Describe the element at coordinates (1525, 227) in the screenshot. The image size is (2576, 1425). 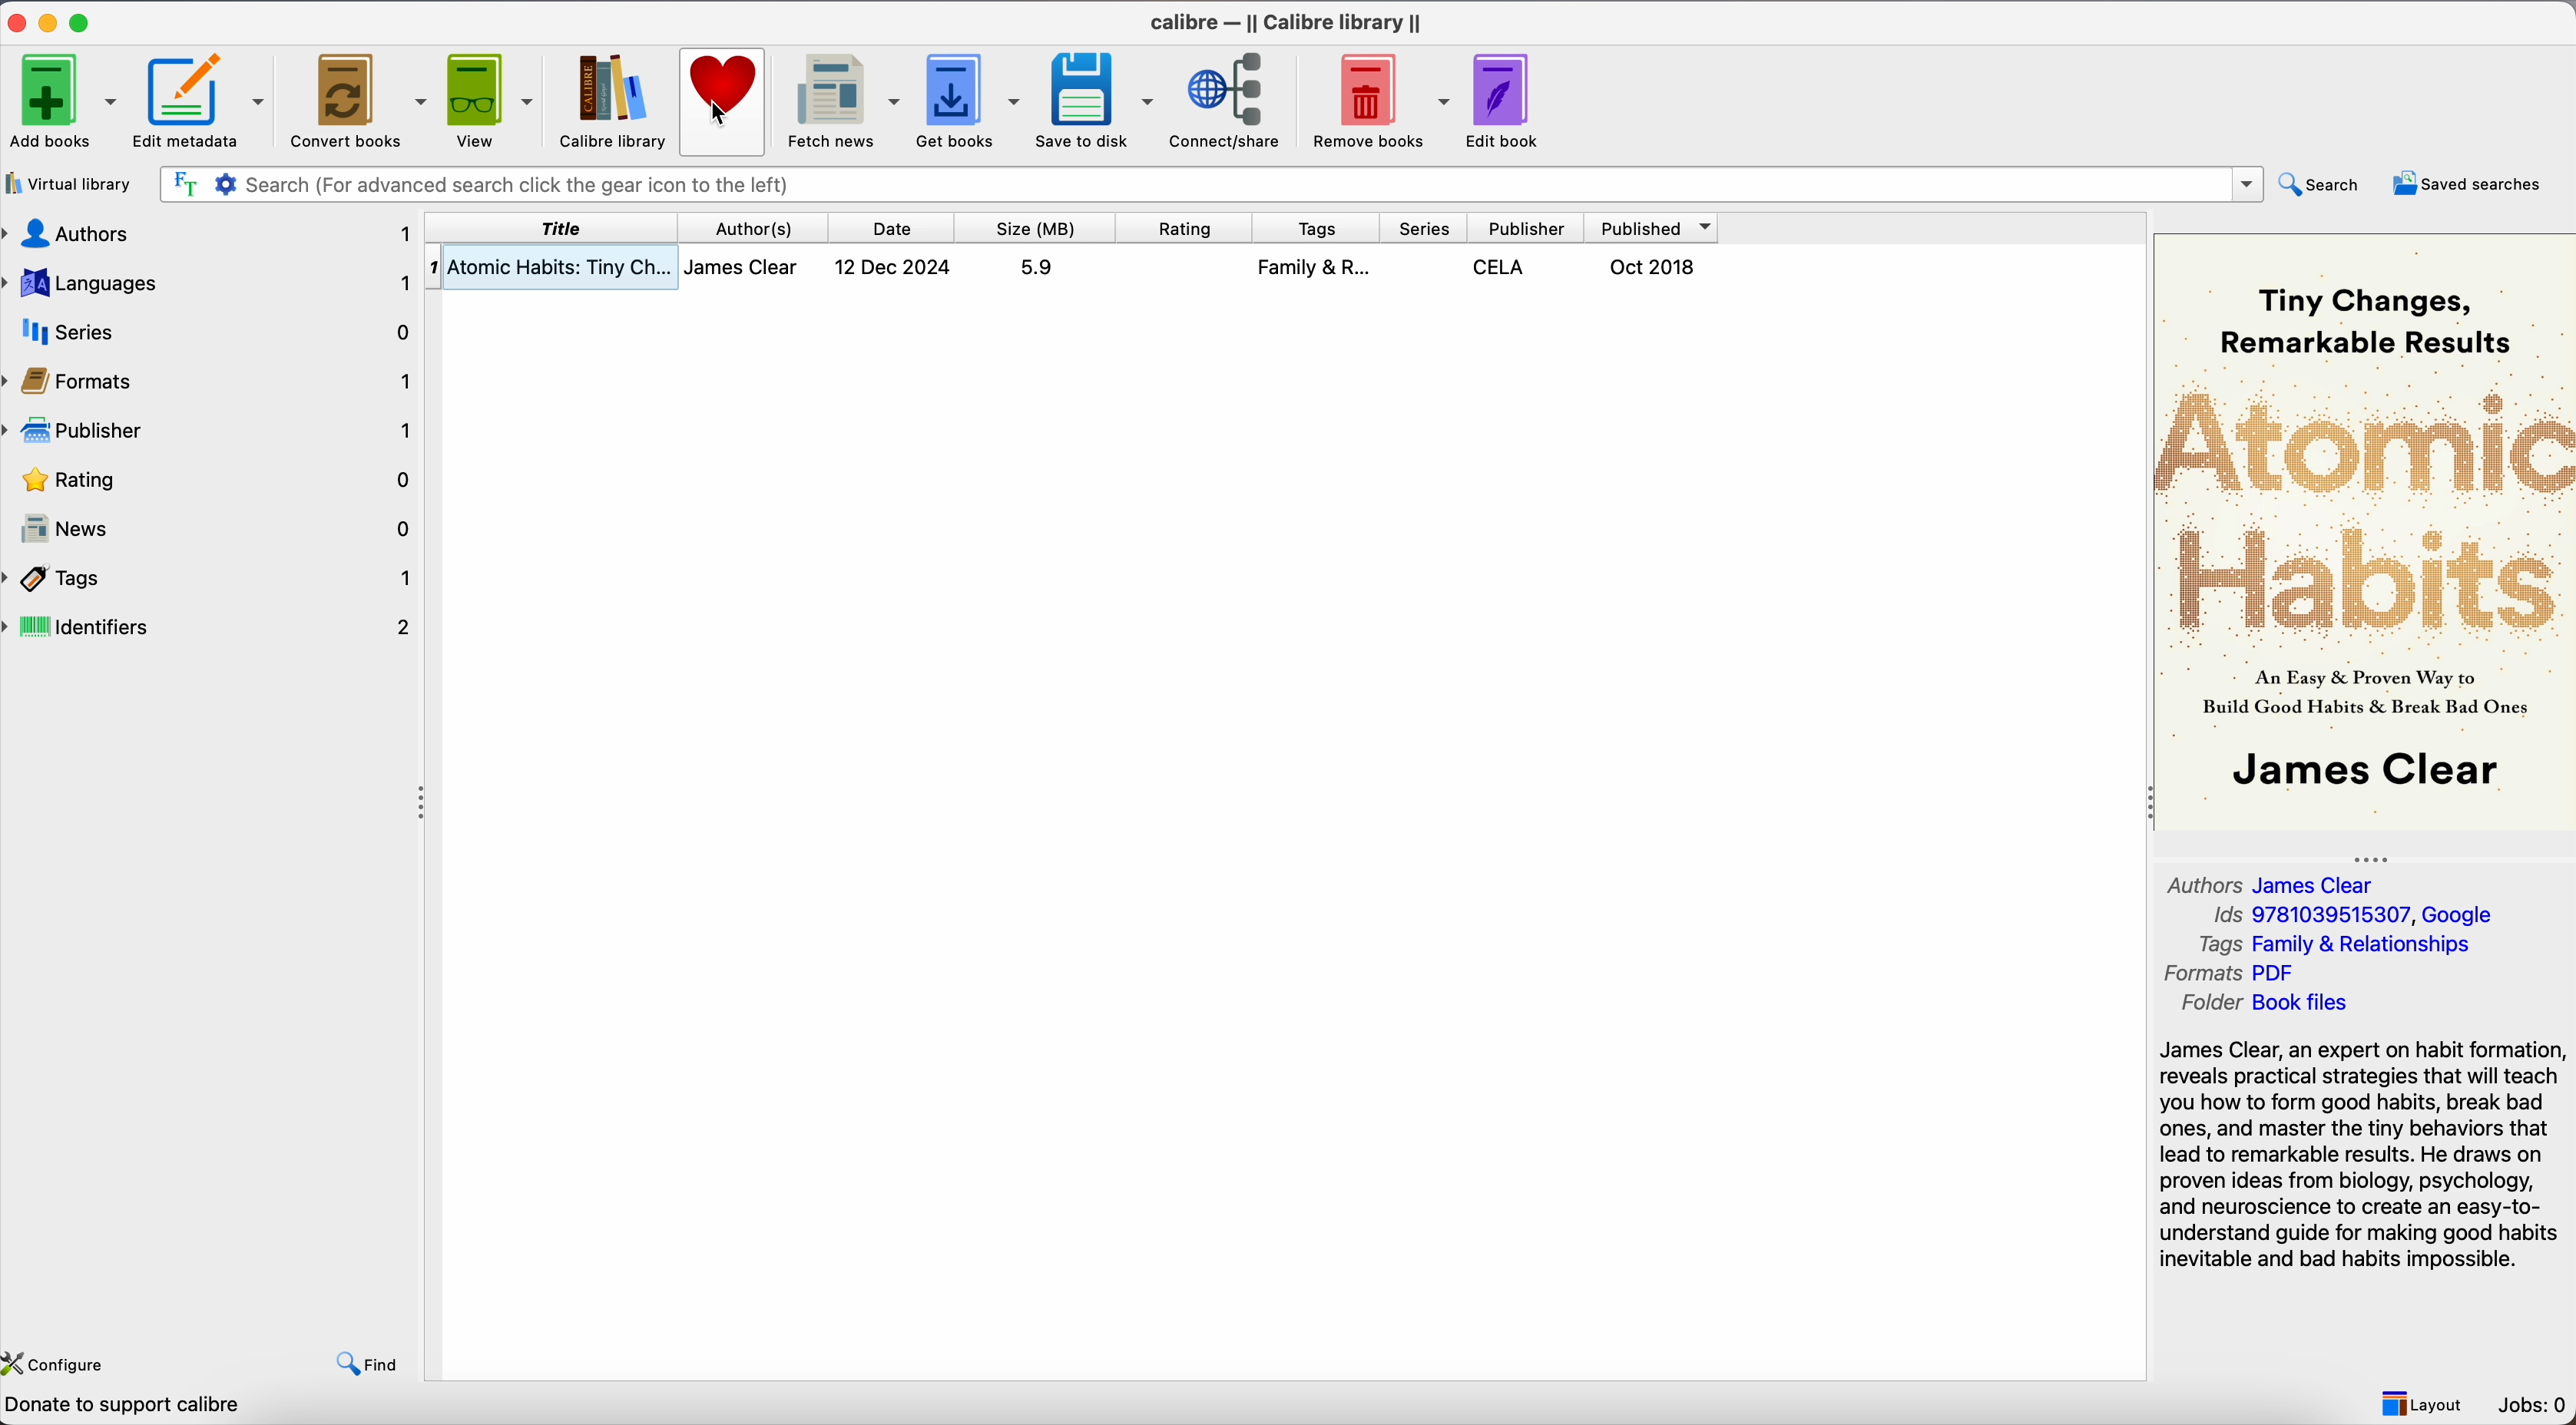
I see `publisher` at that location.